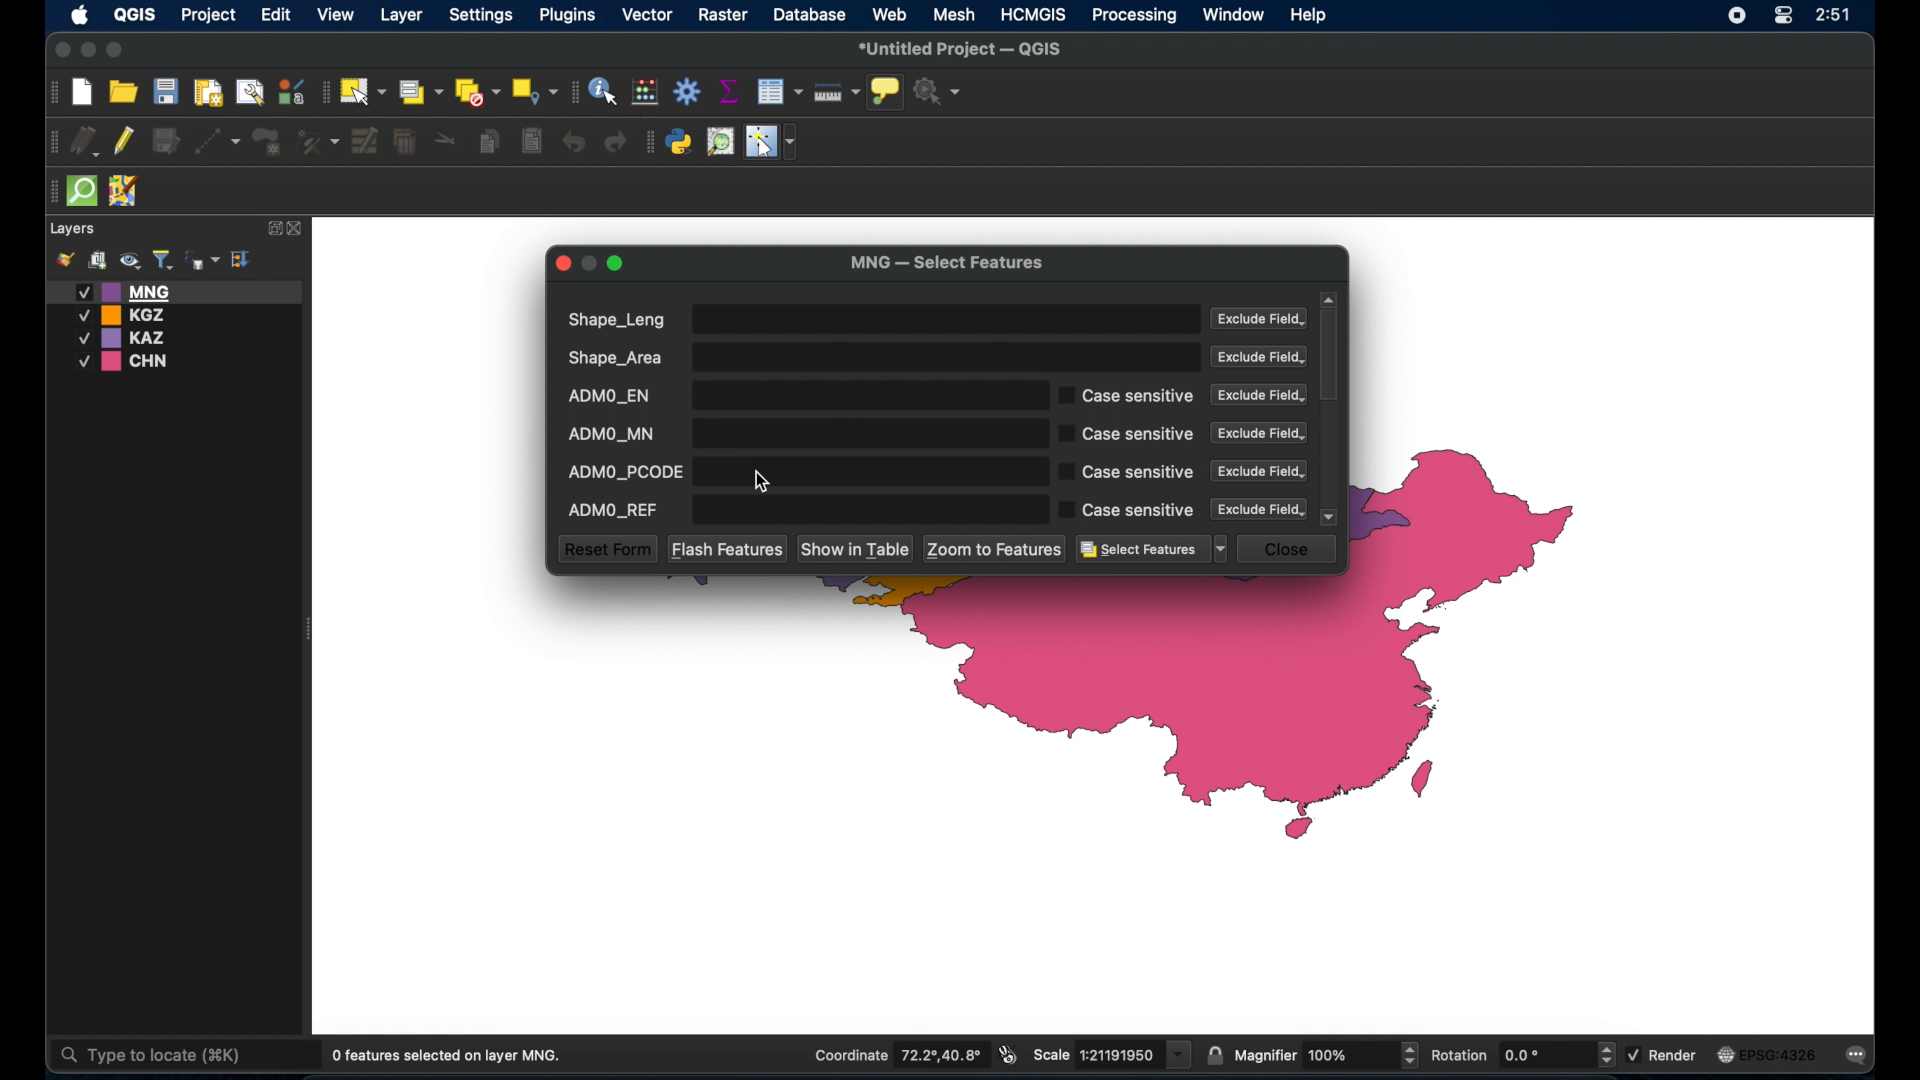  What do you see at coordinates (399, 15) in the screenshot?
I see `layer` at bounding box center [399, 15].